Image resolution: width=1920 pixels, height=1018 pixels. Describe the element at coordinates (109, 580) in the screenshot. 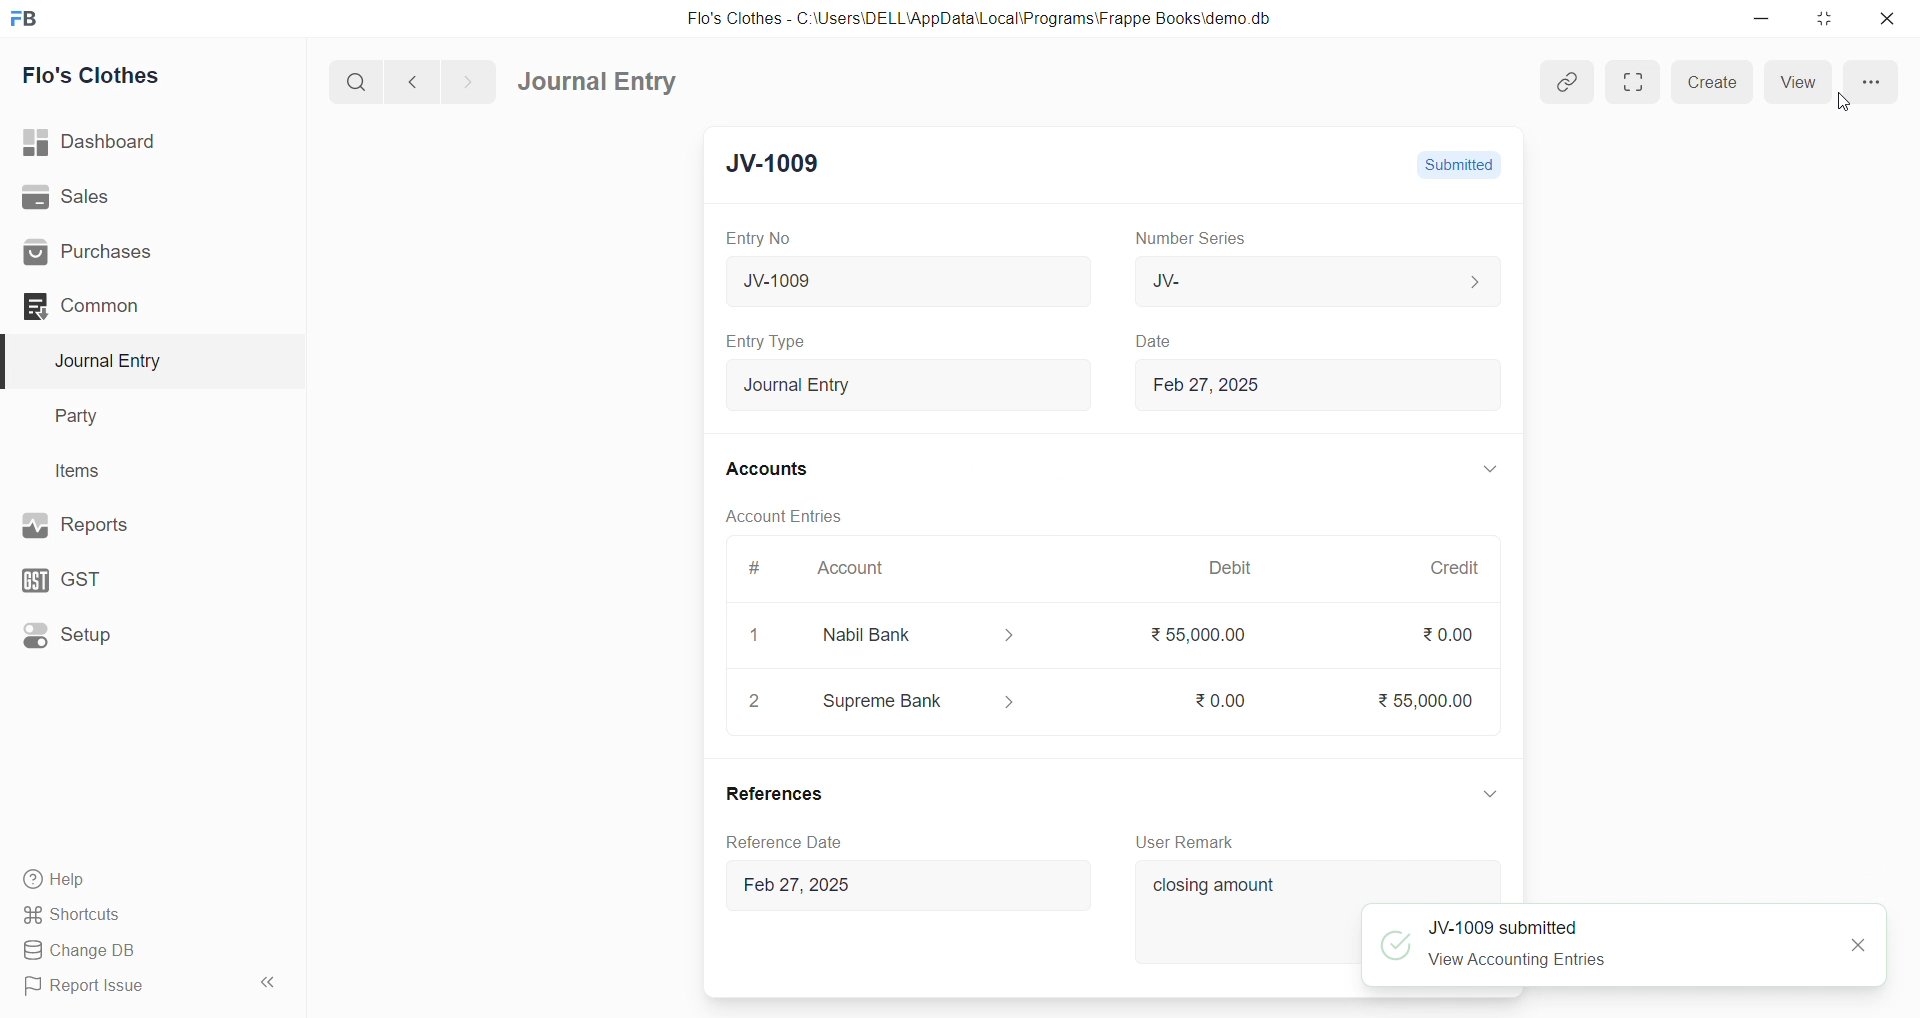

I see `GST` at that location.